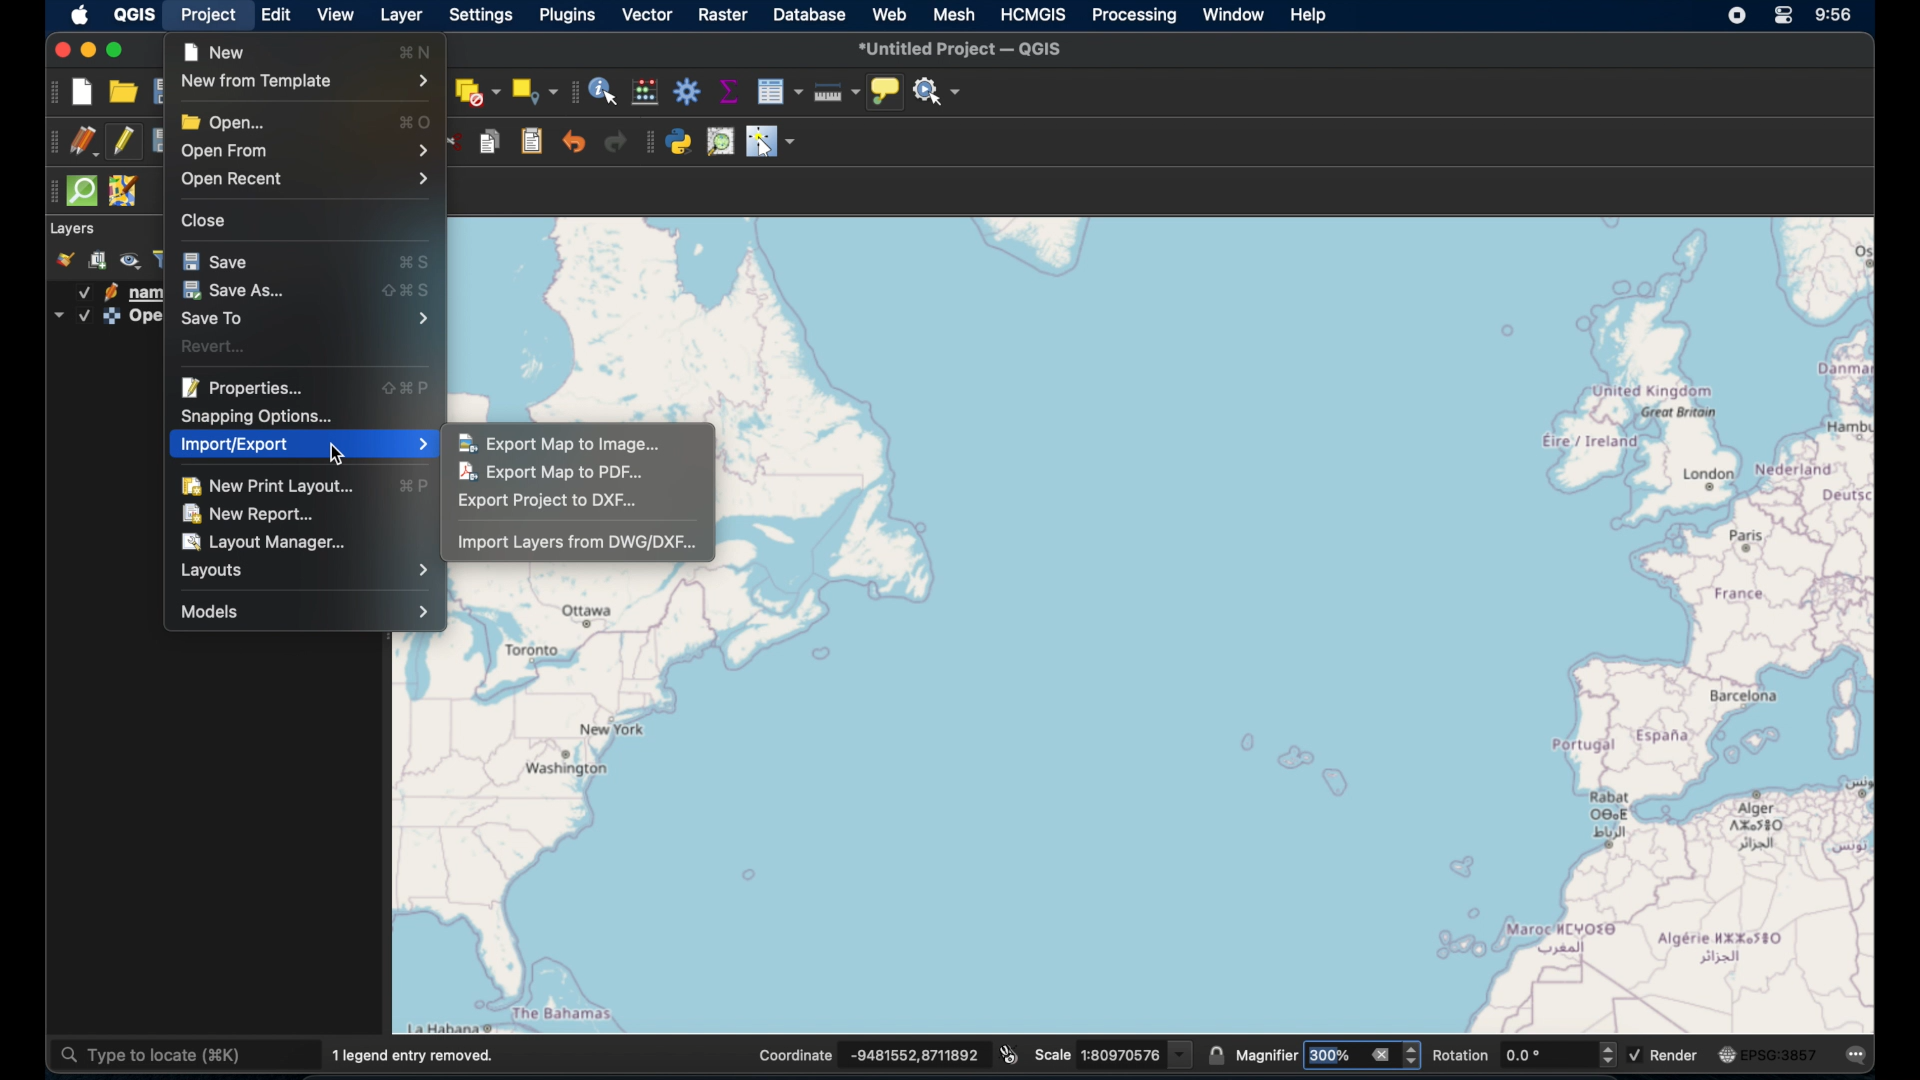  I want to click on lock scale, so click(1219, 1057).